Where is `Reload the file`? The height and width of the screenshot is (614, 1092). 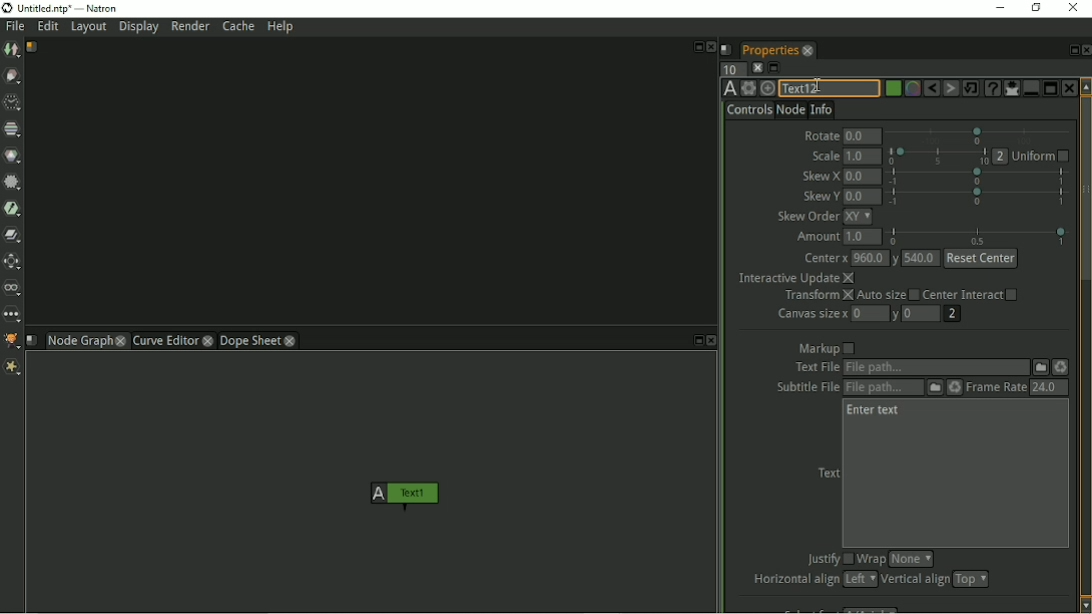
Reload the file is located at coordinates (1062, 367).